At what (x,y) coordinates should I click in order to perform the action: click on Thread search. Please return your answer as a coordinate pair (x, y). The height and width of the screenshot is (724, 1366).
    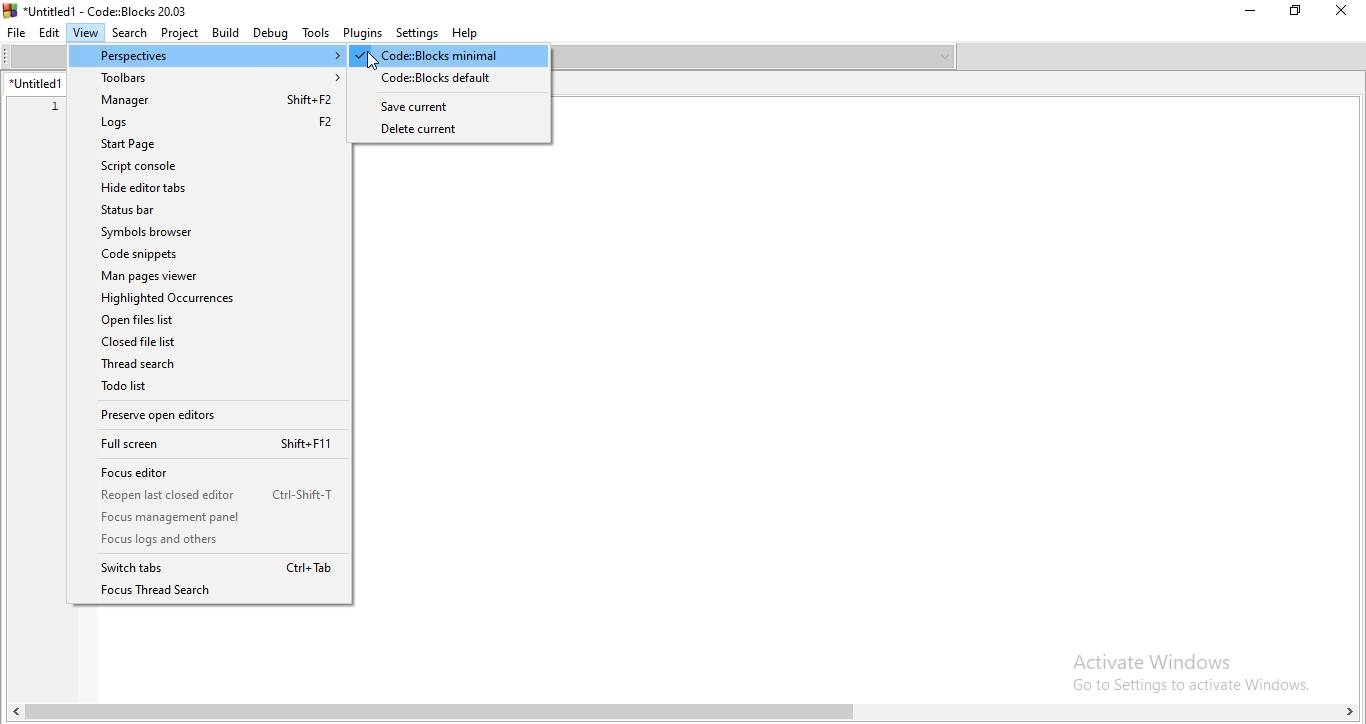
    Looking at the image, I should click on (214, 363).